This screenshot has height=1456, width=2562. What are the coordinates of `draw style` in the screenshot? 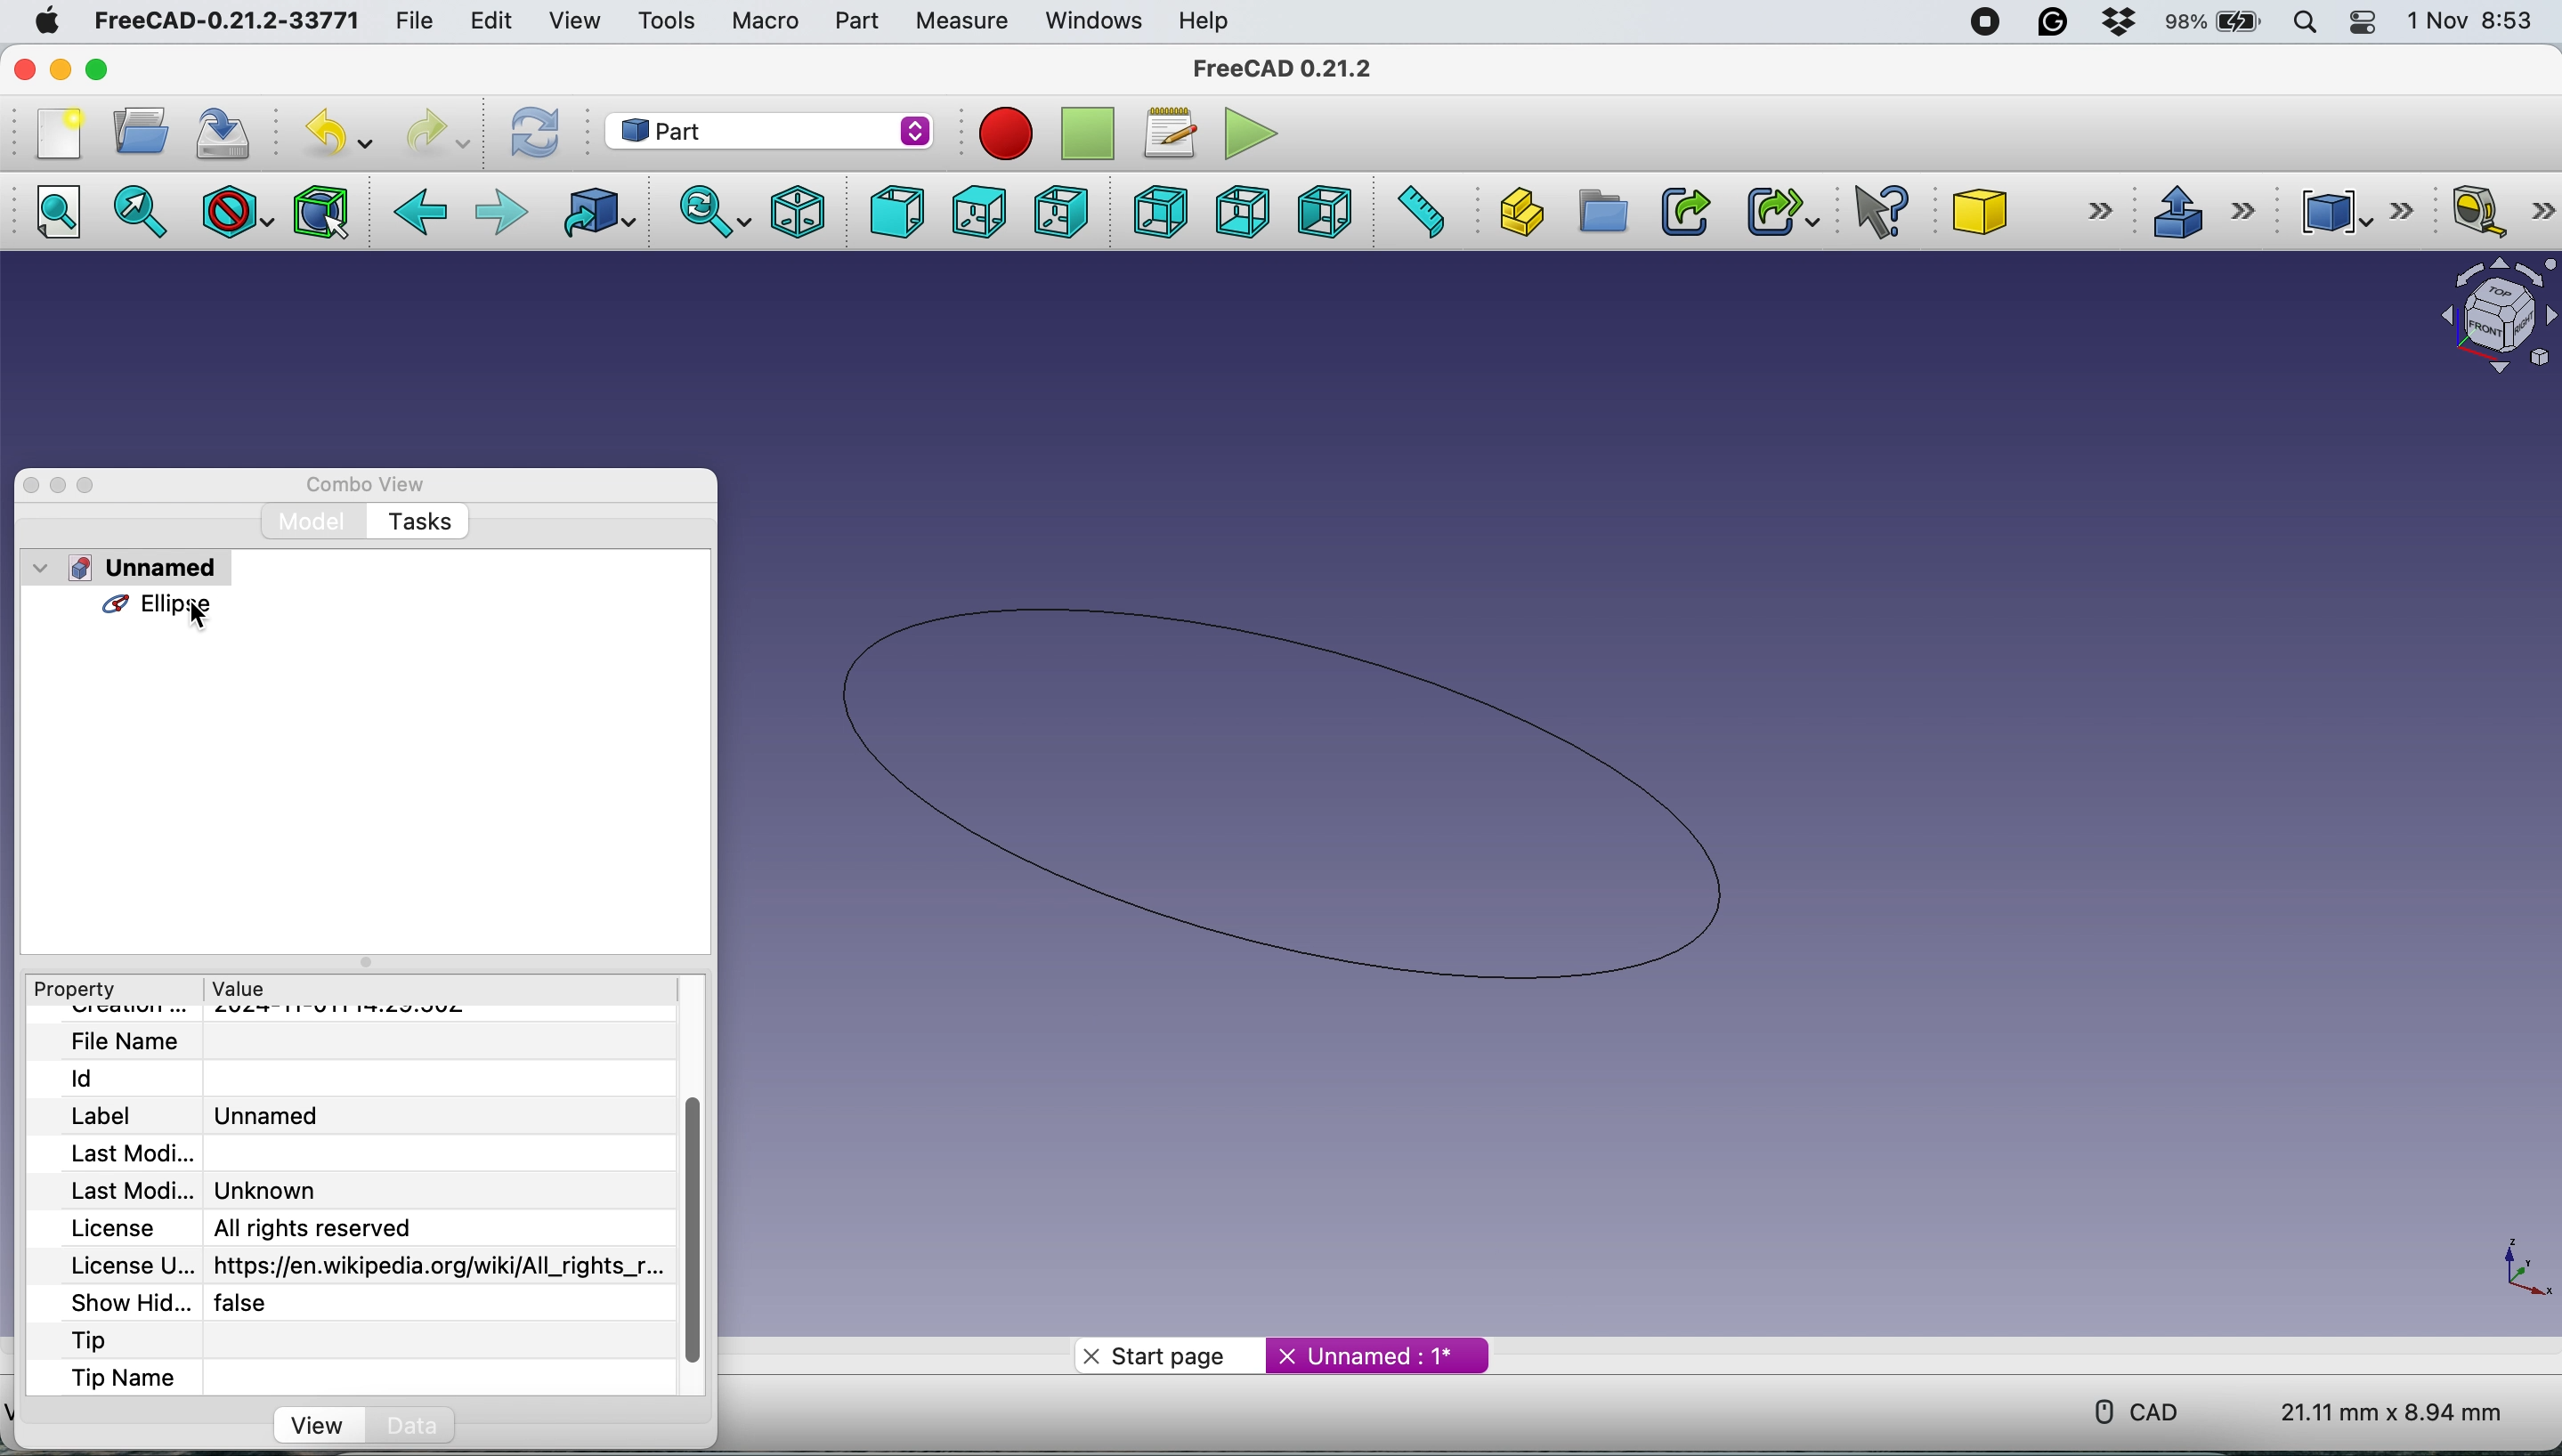 It's located at (233, 212).